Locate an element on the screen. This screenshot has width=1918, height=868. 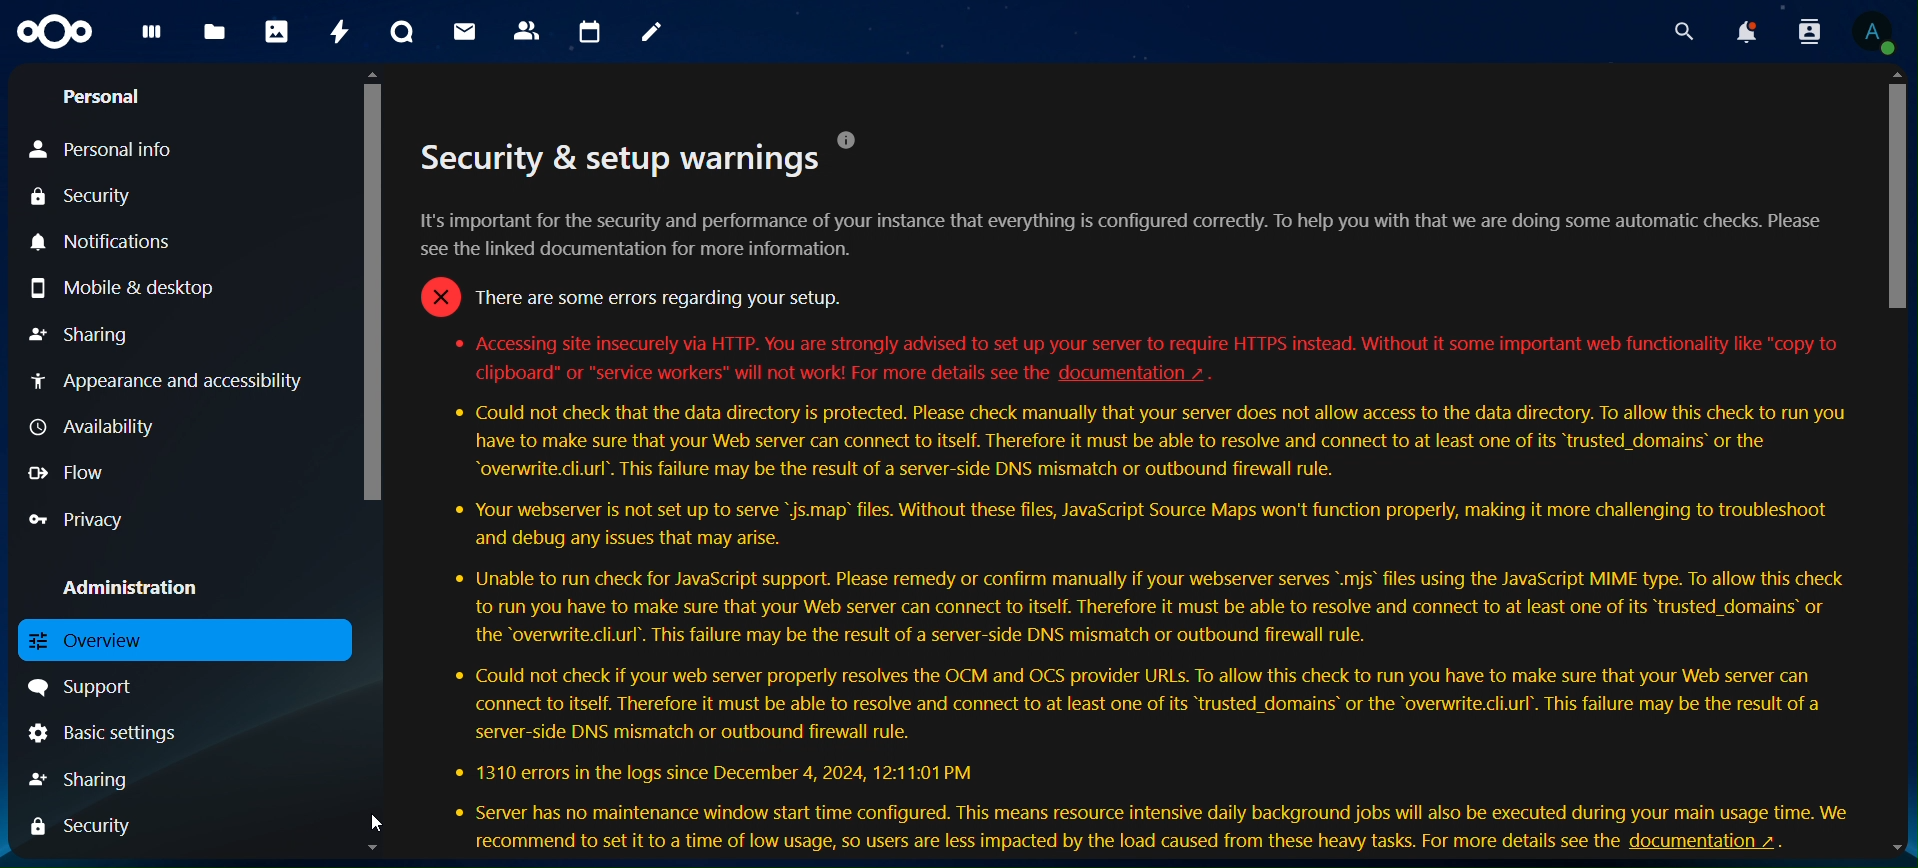
mobile & desktop is located at coordinates (122, 288).